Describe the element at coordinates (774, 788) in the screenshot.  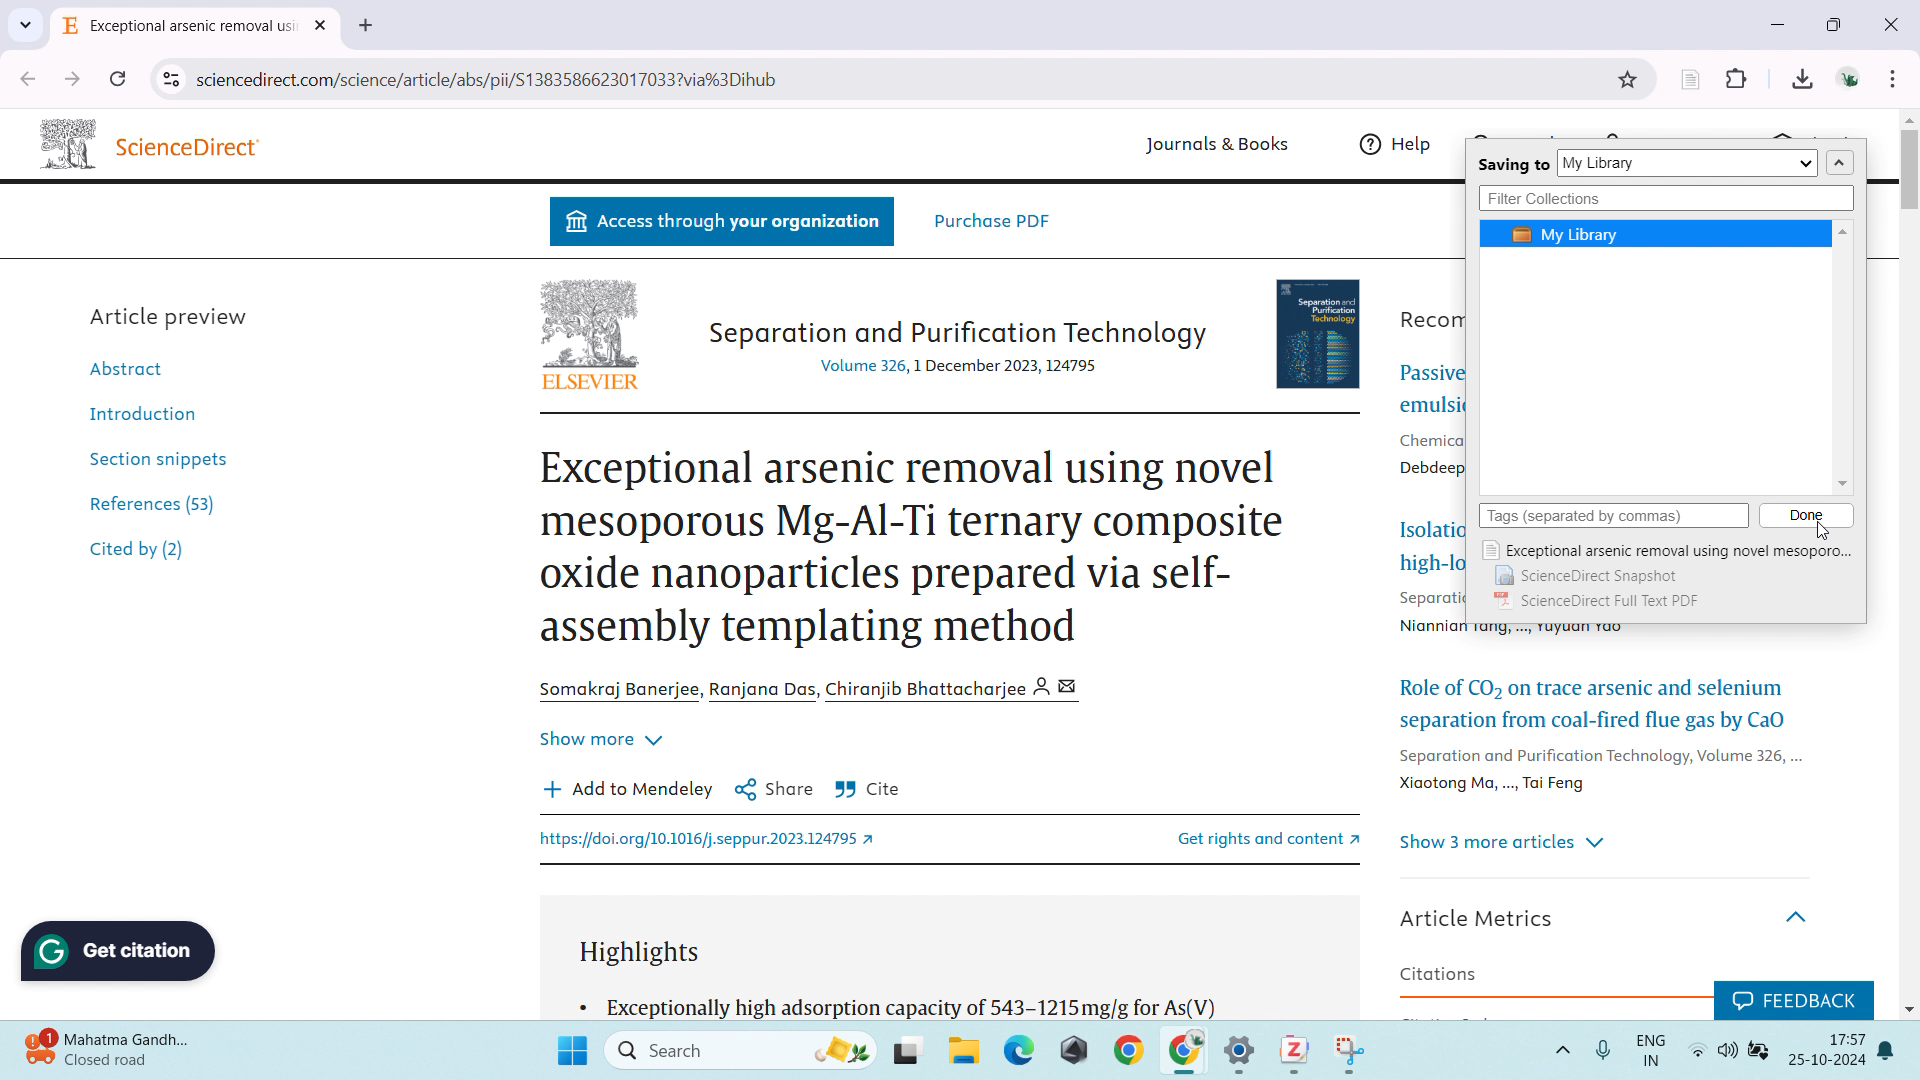
I see `Share` at that location.